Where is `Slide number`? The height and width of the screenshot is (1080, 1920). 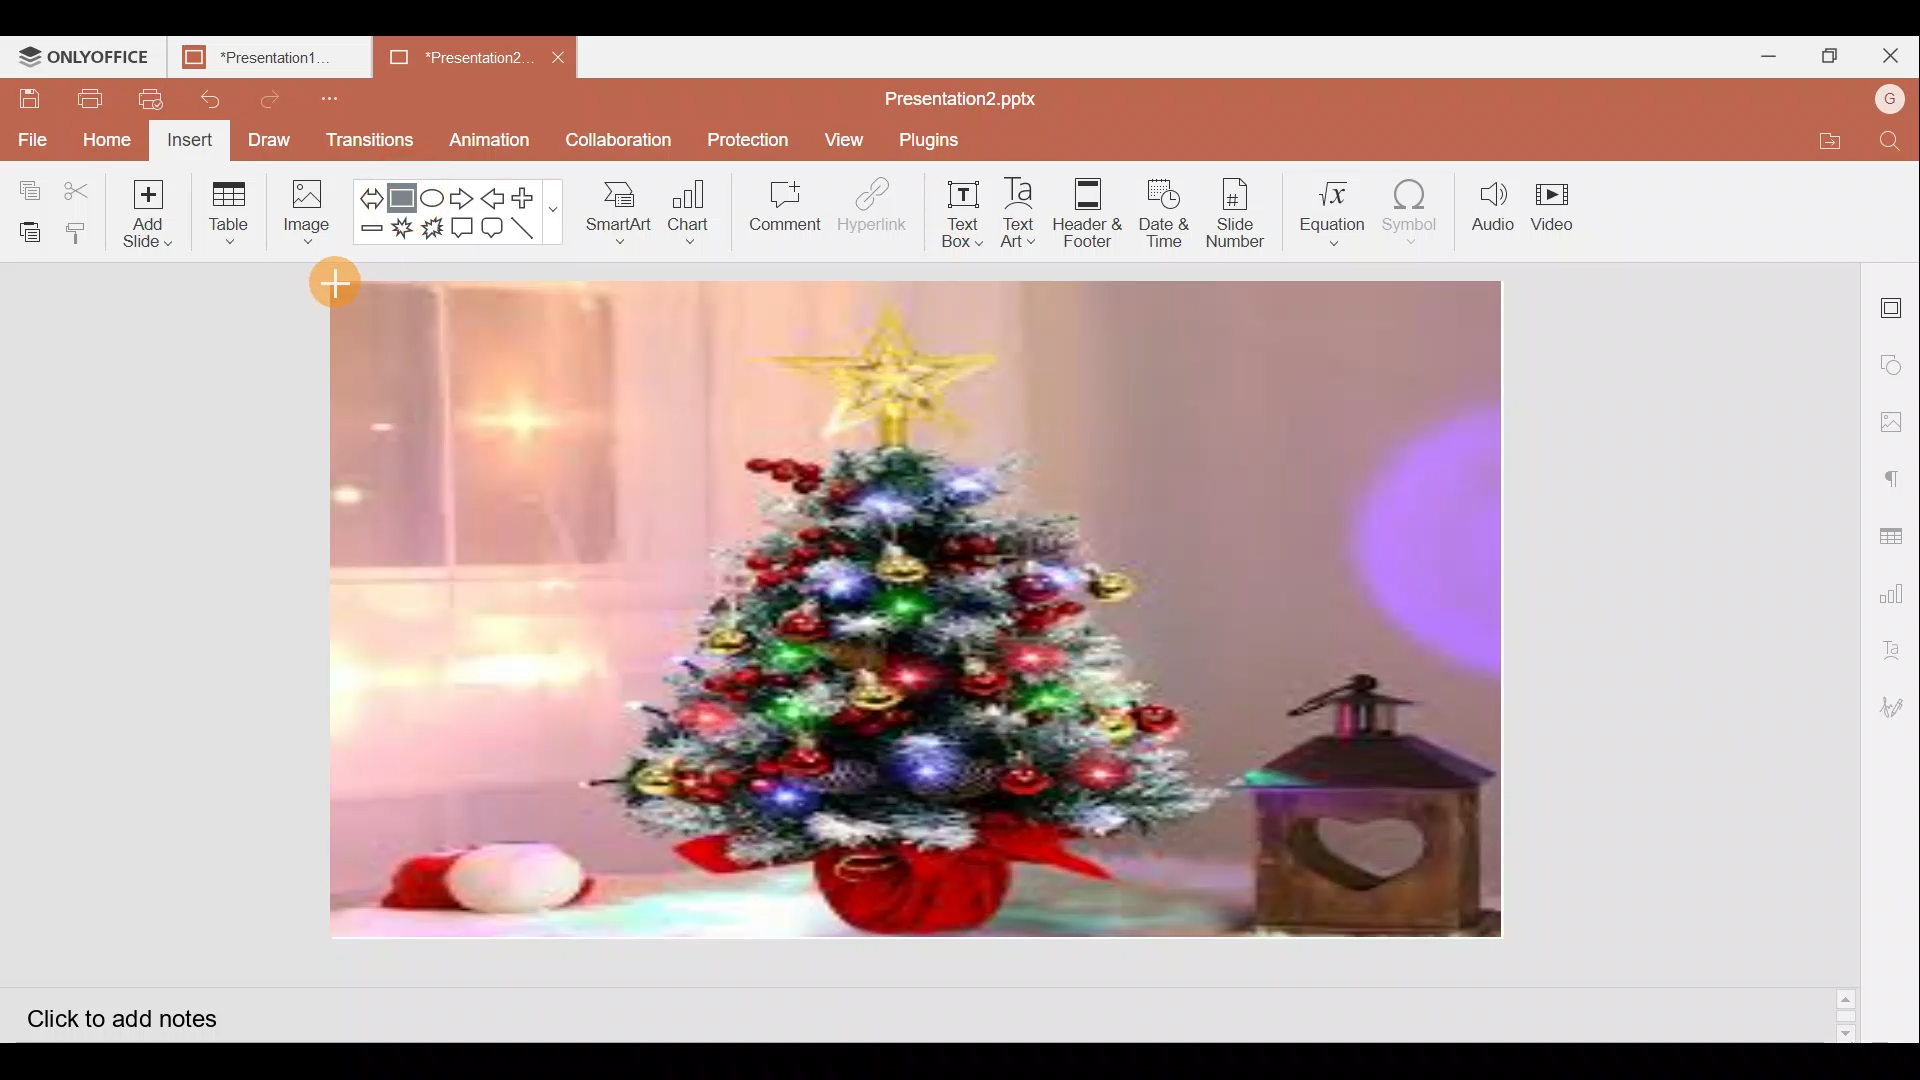
Slide number is located at coordinates (1242, 211).